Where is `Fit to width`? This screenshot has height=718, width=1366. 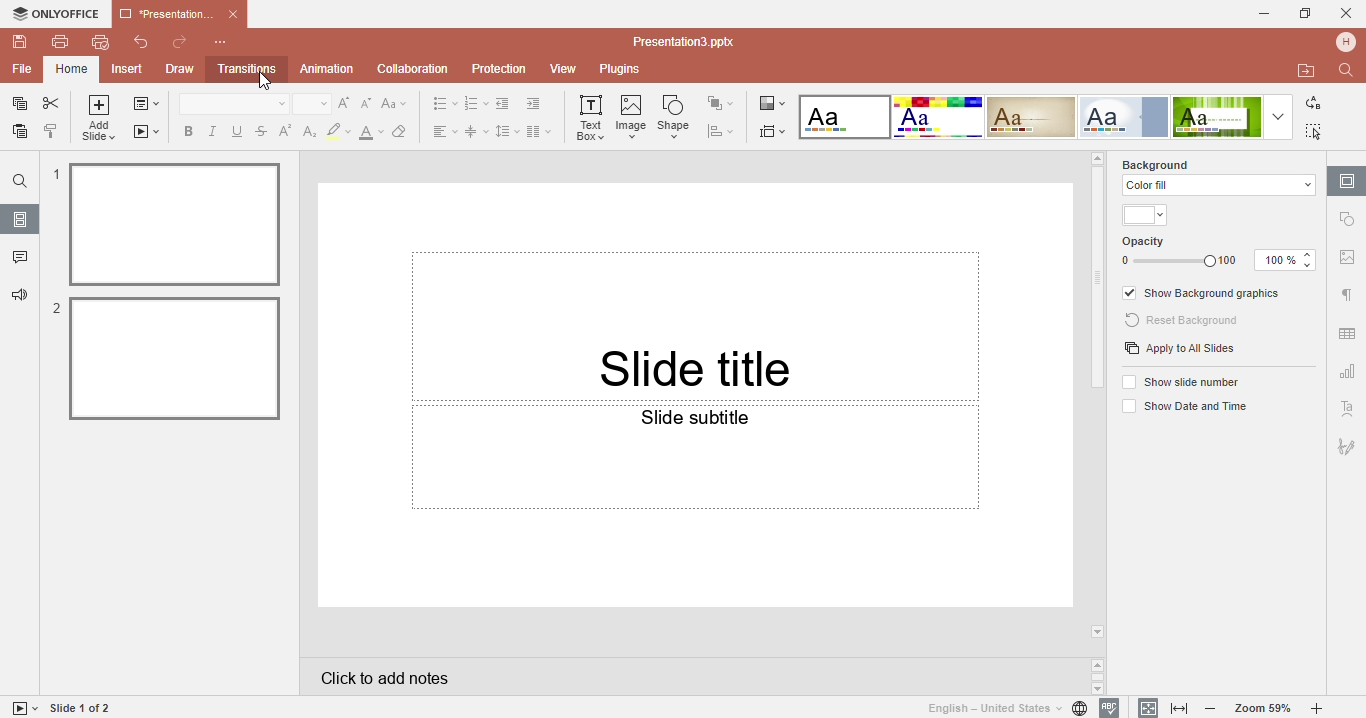 Fit to width is located at coordinates (1181, 709).